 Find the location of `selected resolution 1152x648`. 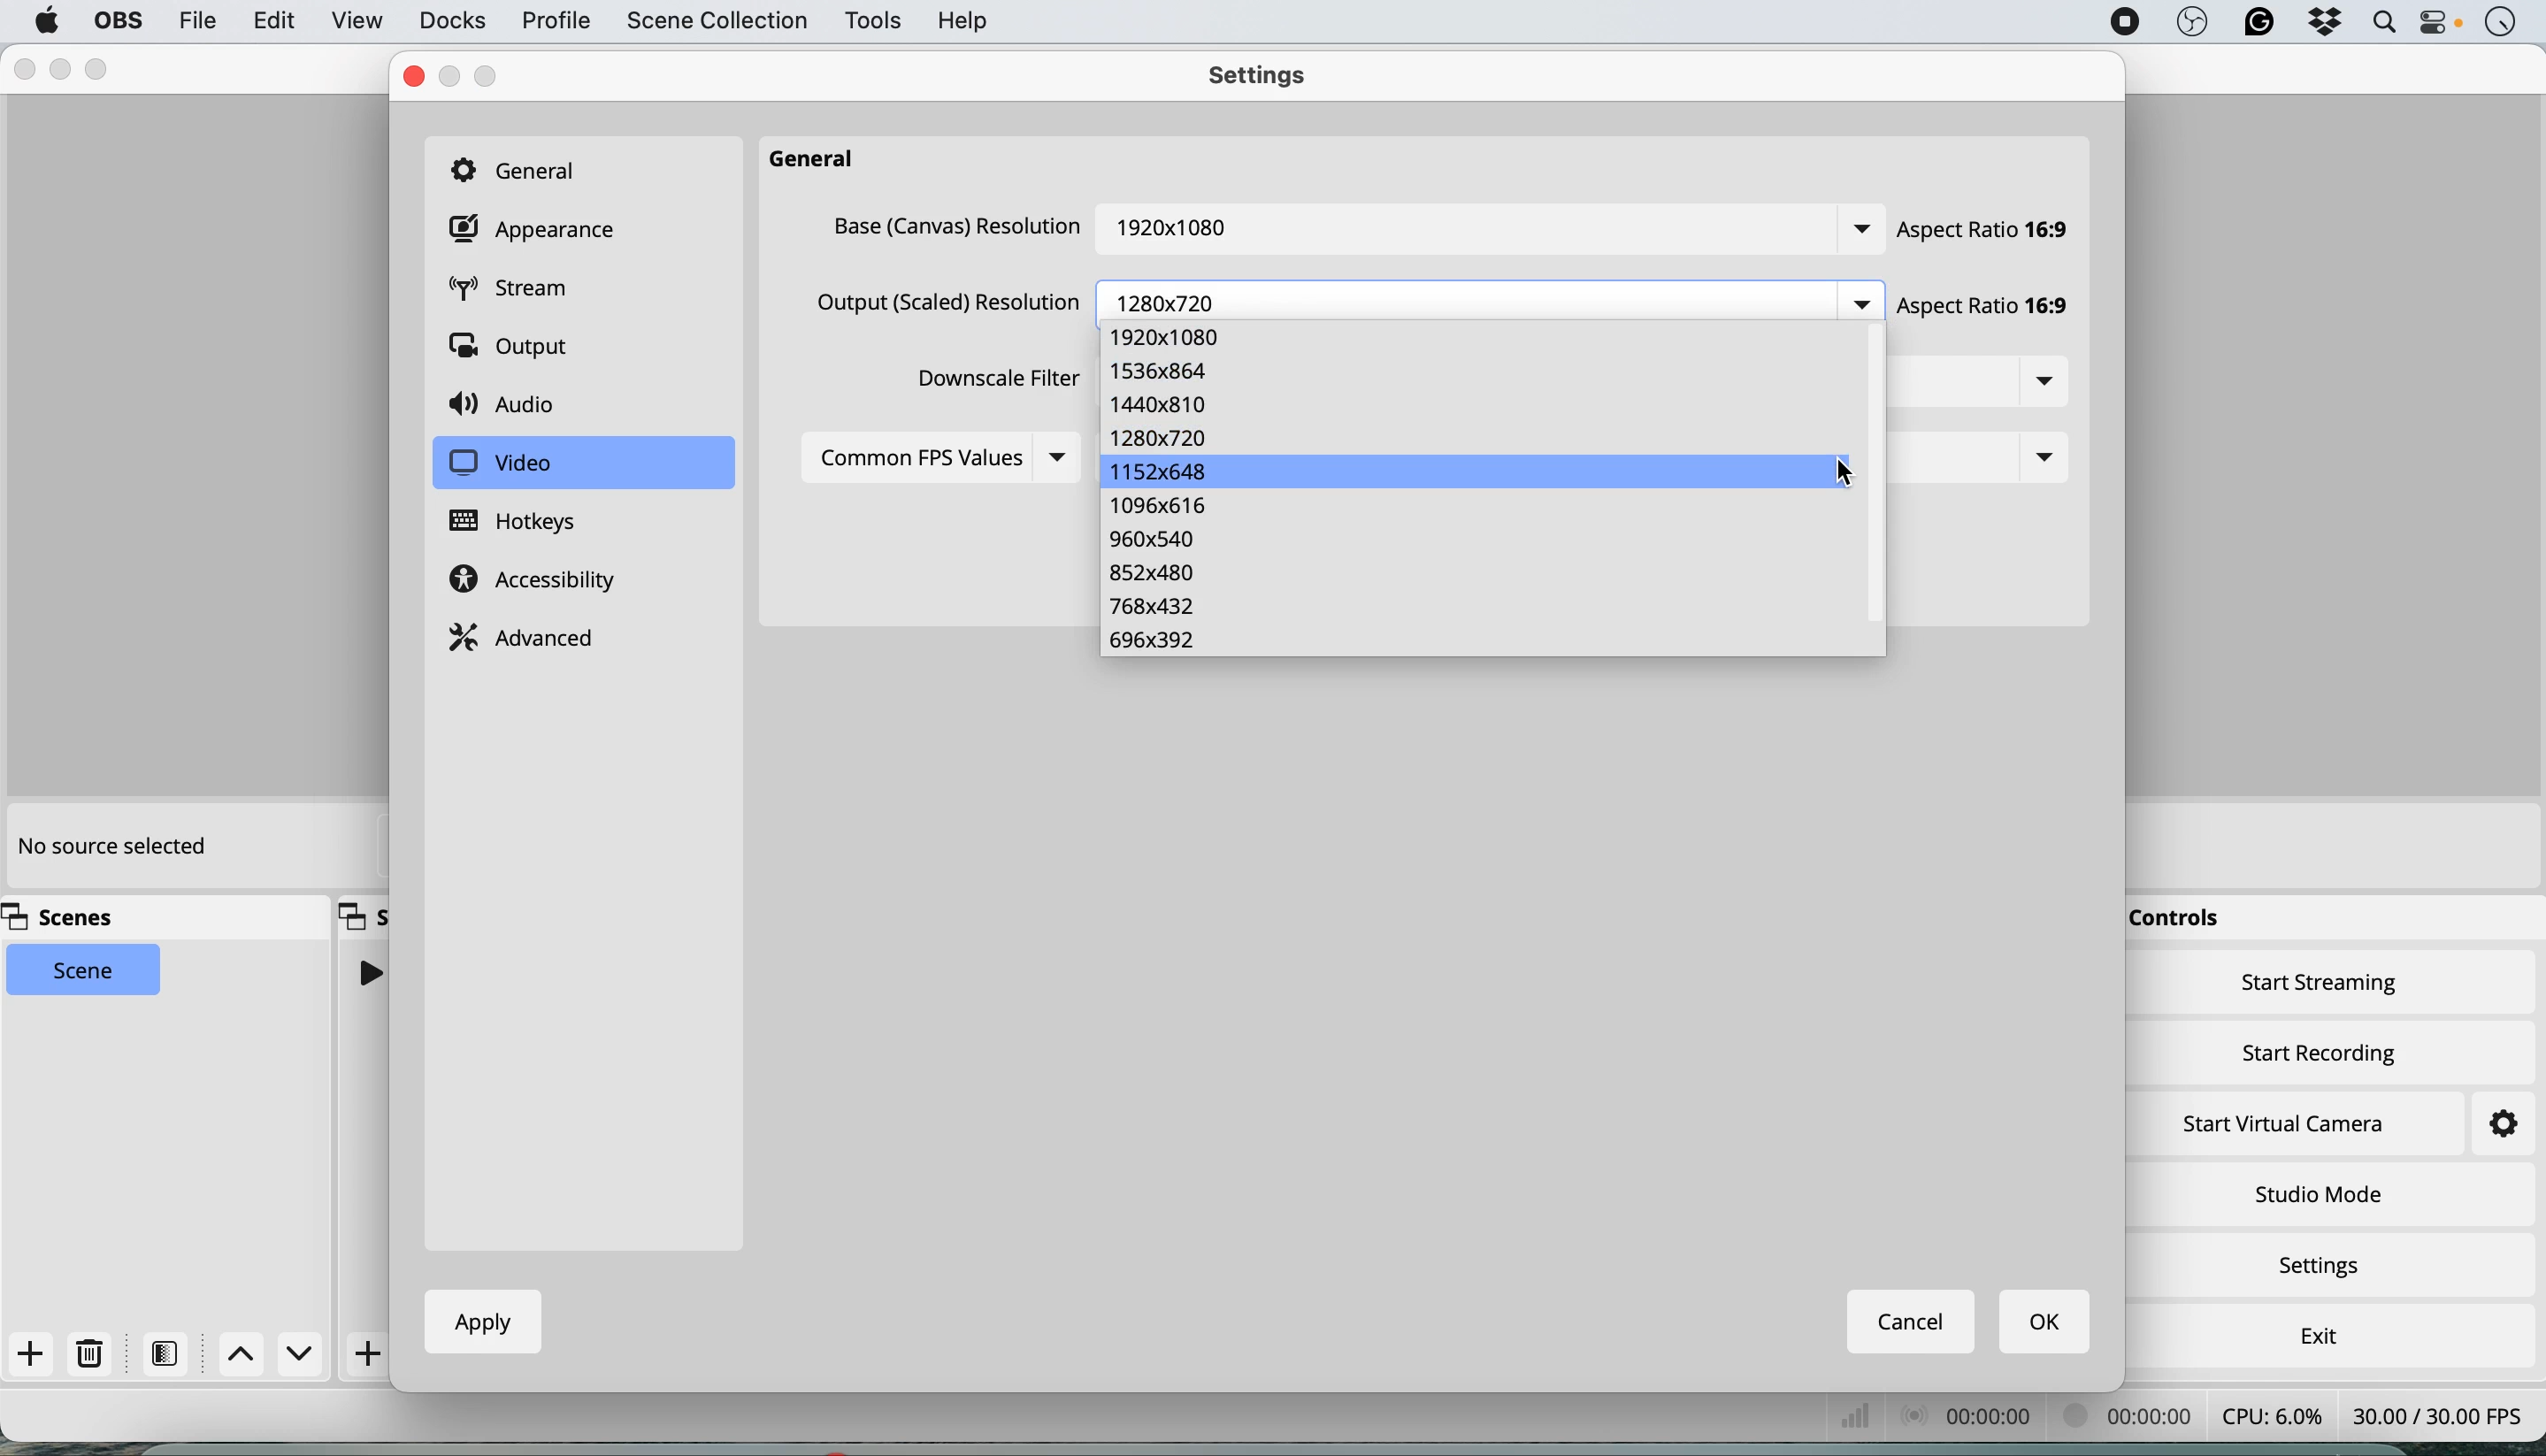

selected resolution 1152x648 is located at coordinates (1461, 472).